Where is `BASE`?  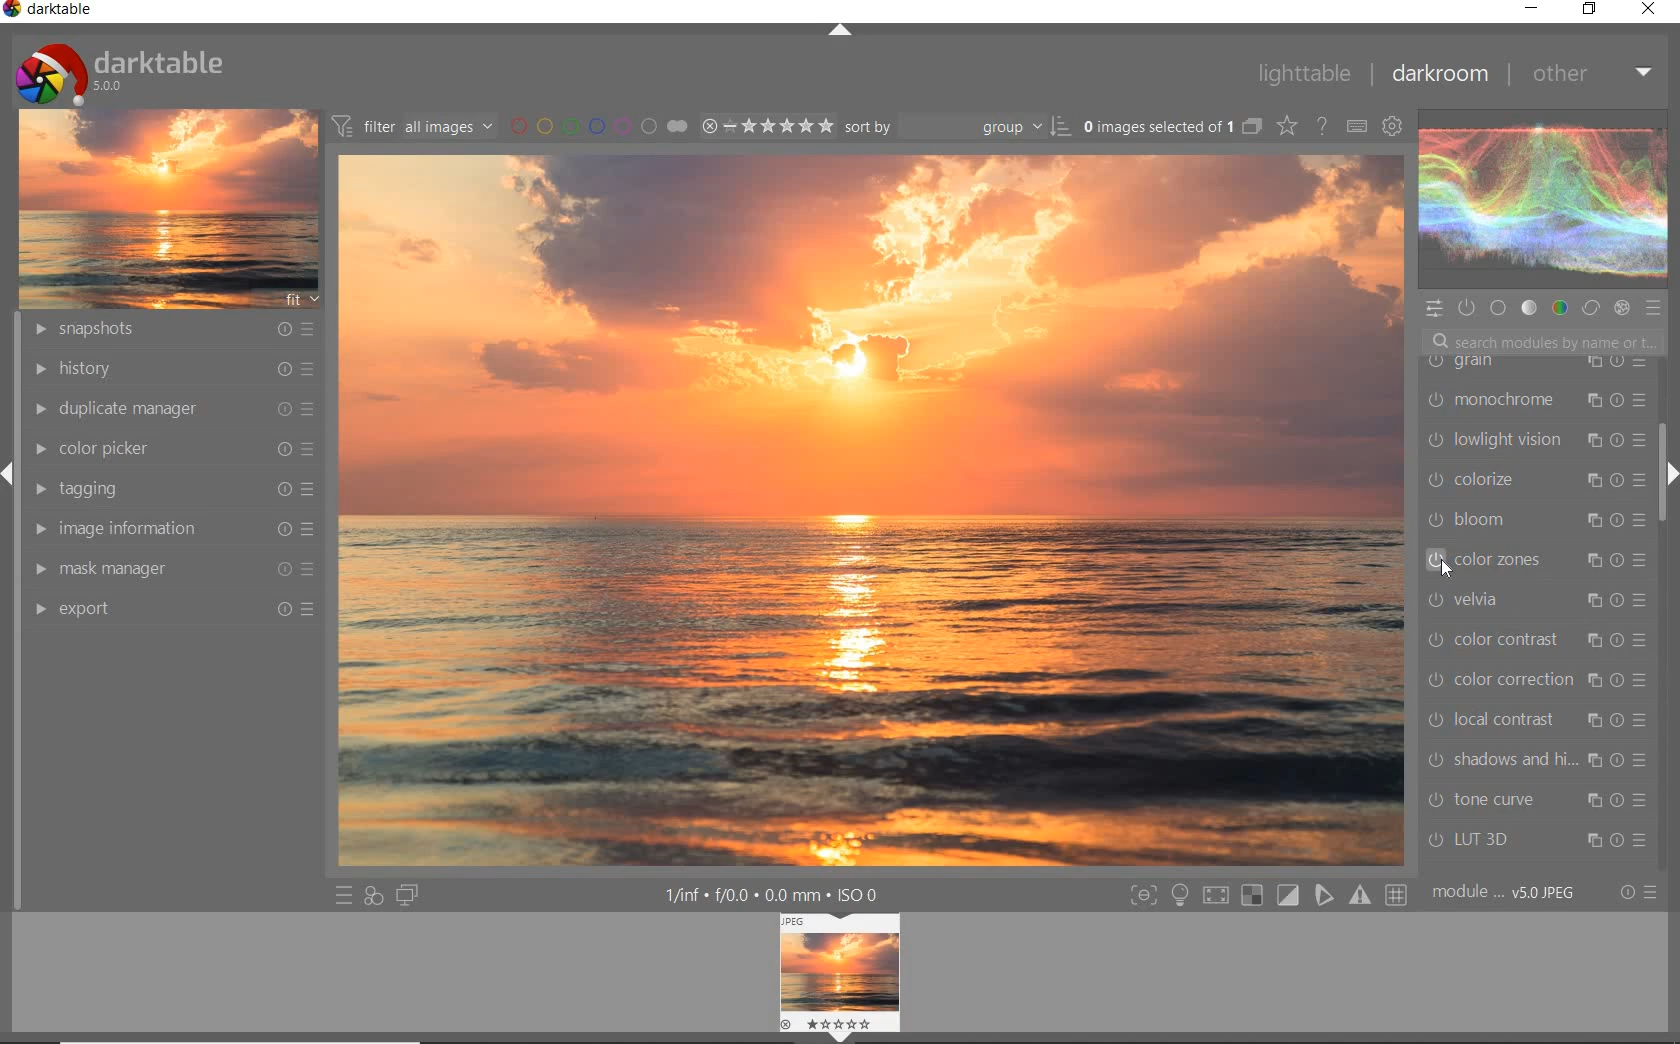 BASE is located at coordinates (1500, 308).